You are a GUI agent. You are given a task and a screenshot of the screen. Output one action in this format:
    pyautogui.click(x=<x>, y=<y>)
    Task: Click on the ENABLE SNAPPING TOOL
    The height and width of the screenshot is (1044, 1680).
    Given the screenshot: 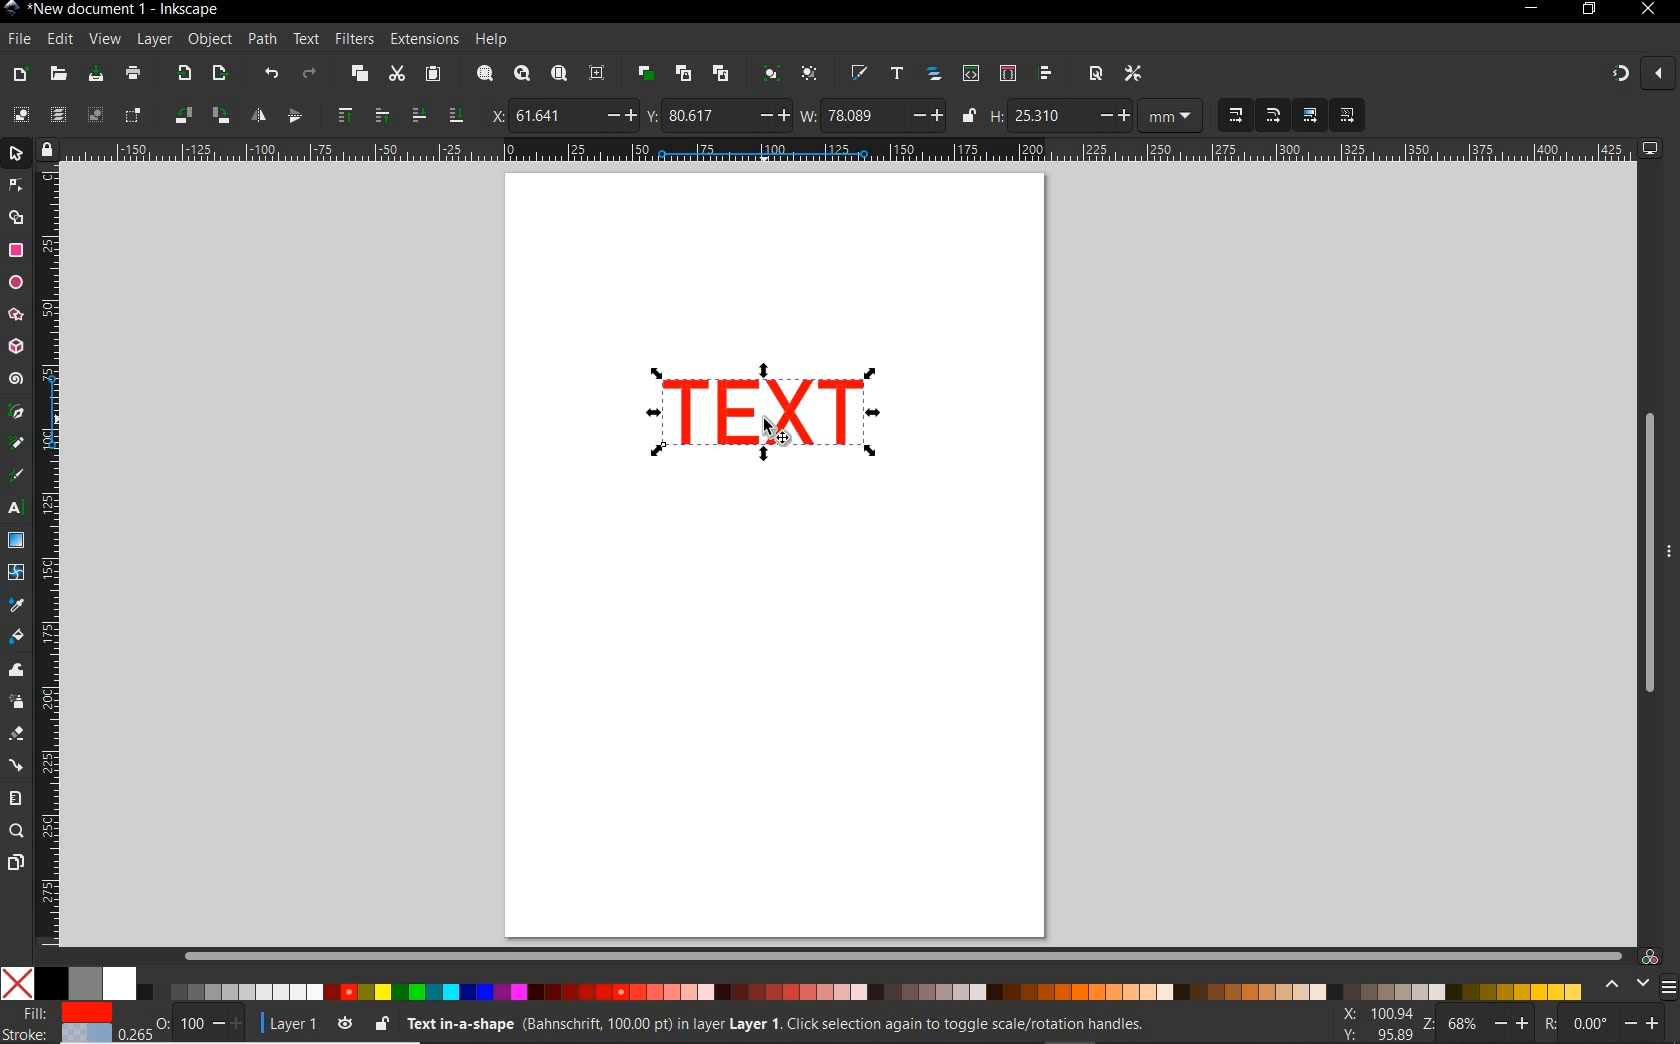 What is the action you would take?
    pyautogui.click(x=1631, y=75)
    